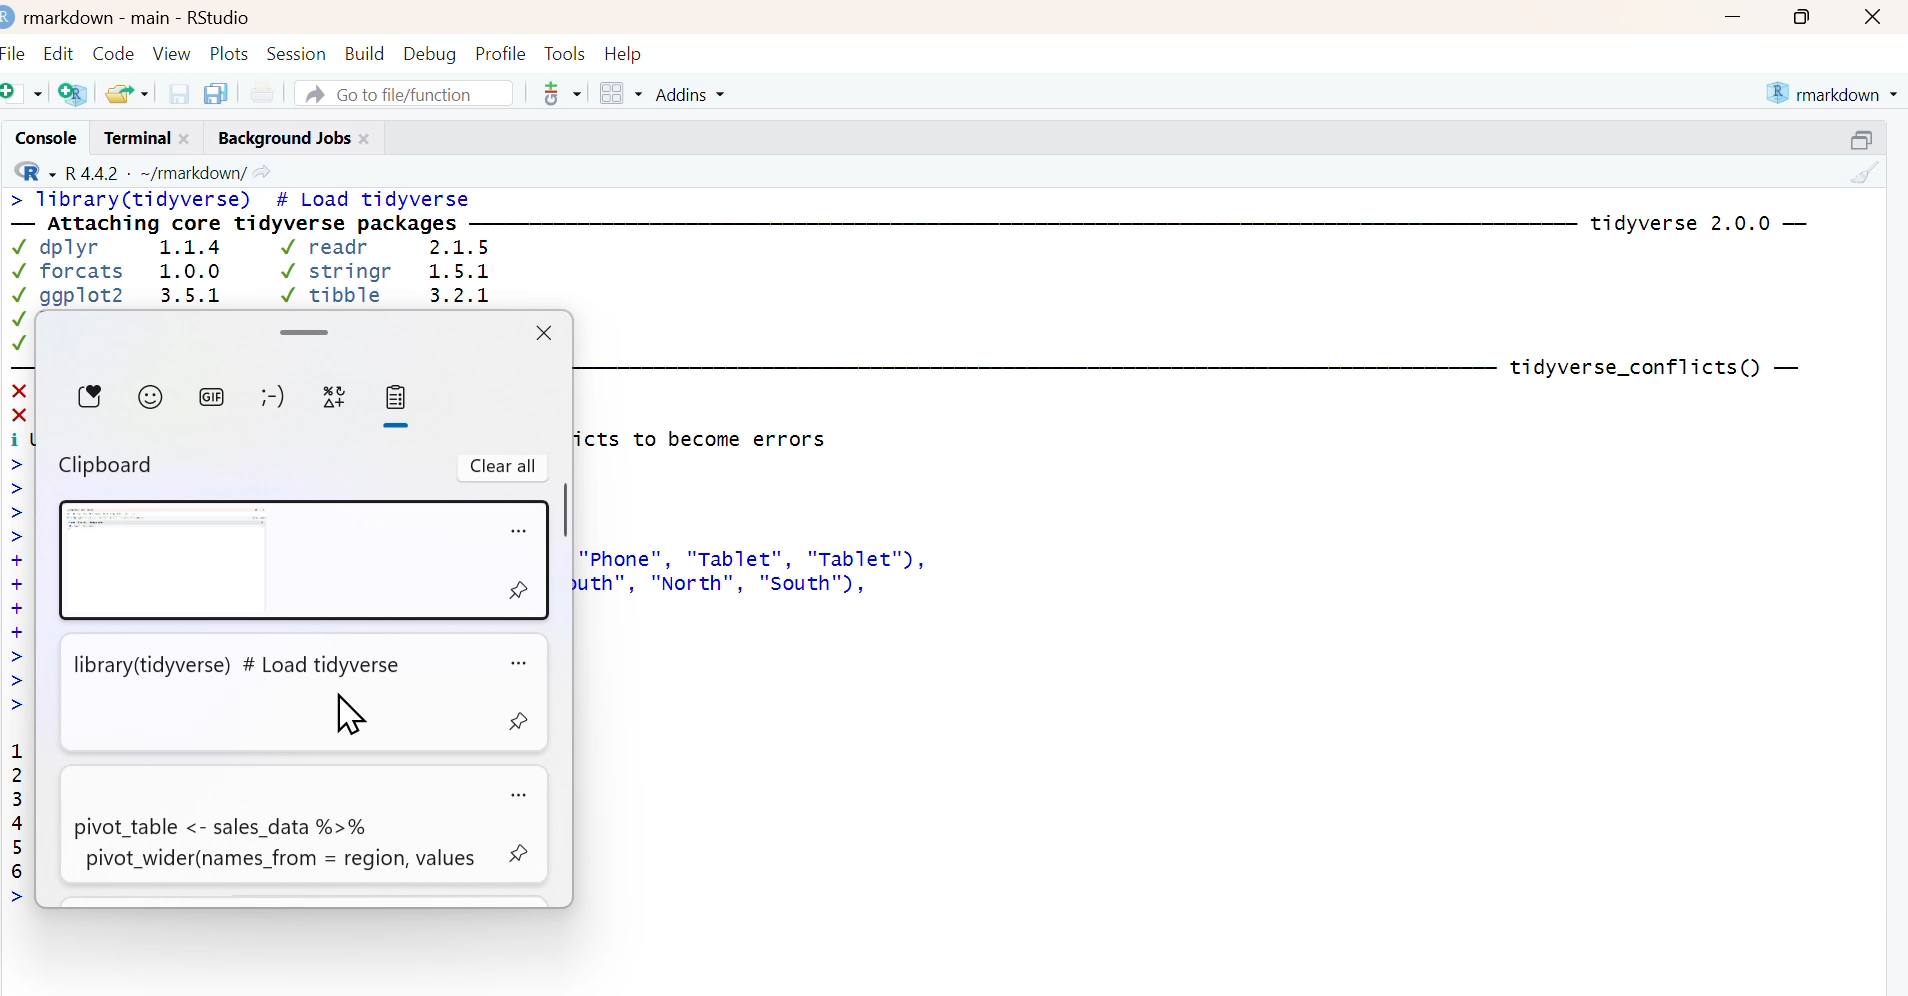 This screenshot has height=996, width=1908. Describe the element at coordinates (543, 330) in the screenshot. I see `close` at that location.